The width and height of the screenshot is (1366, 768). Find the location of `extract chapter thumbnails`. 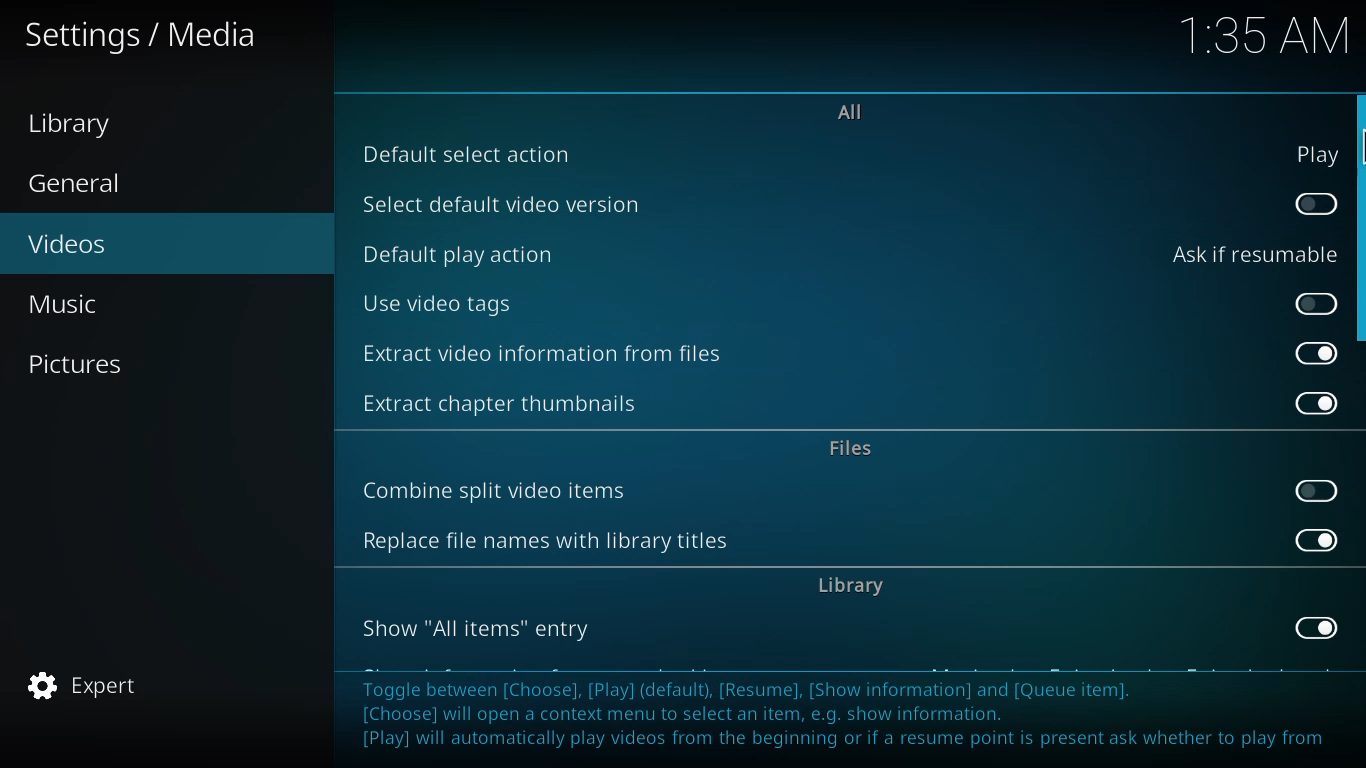

extract chapter thumbnails is located at coordinates (512, 401).